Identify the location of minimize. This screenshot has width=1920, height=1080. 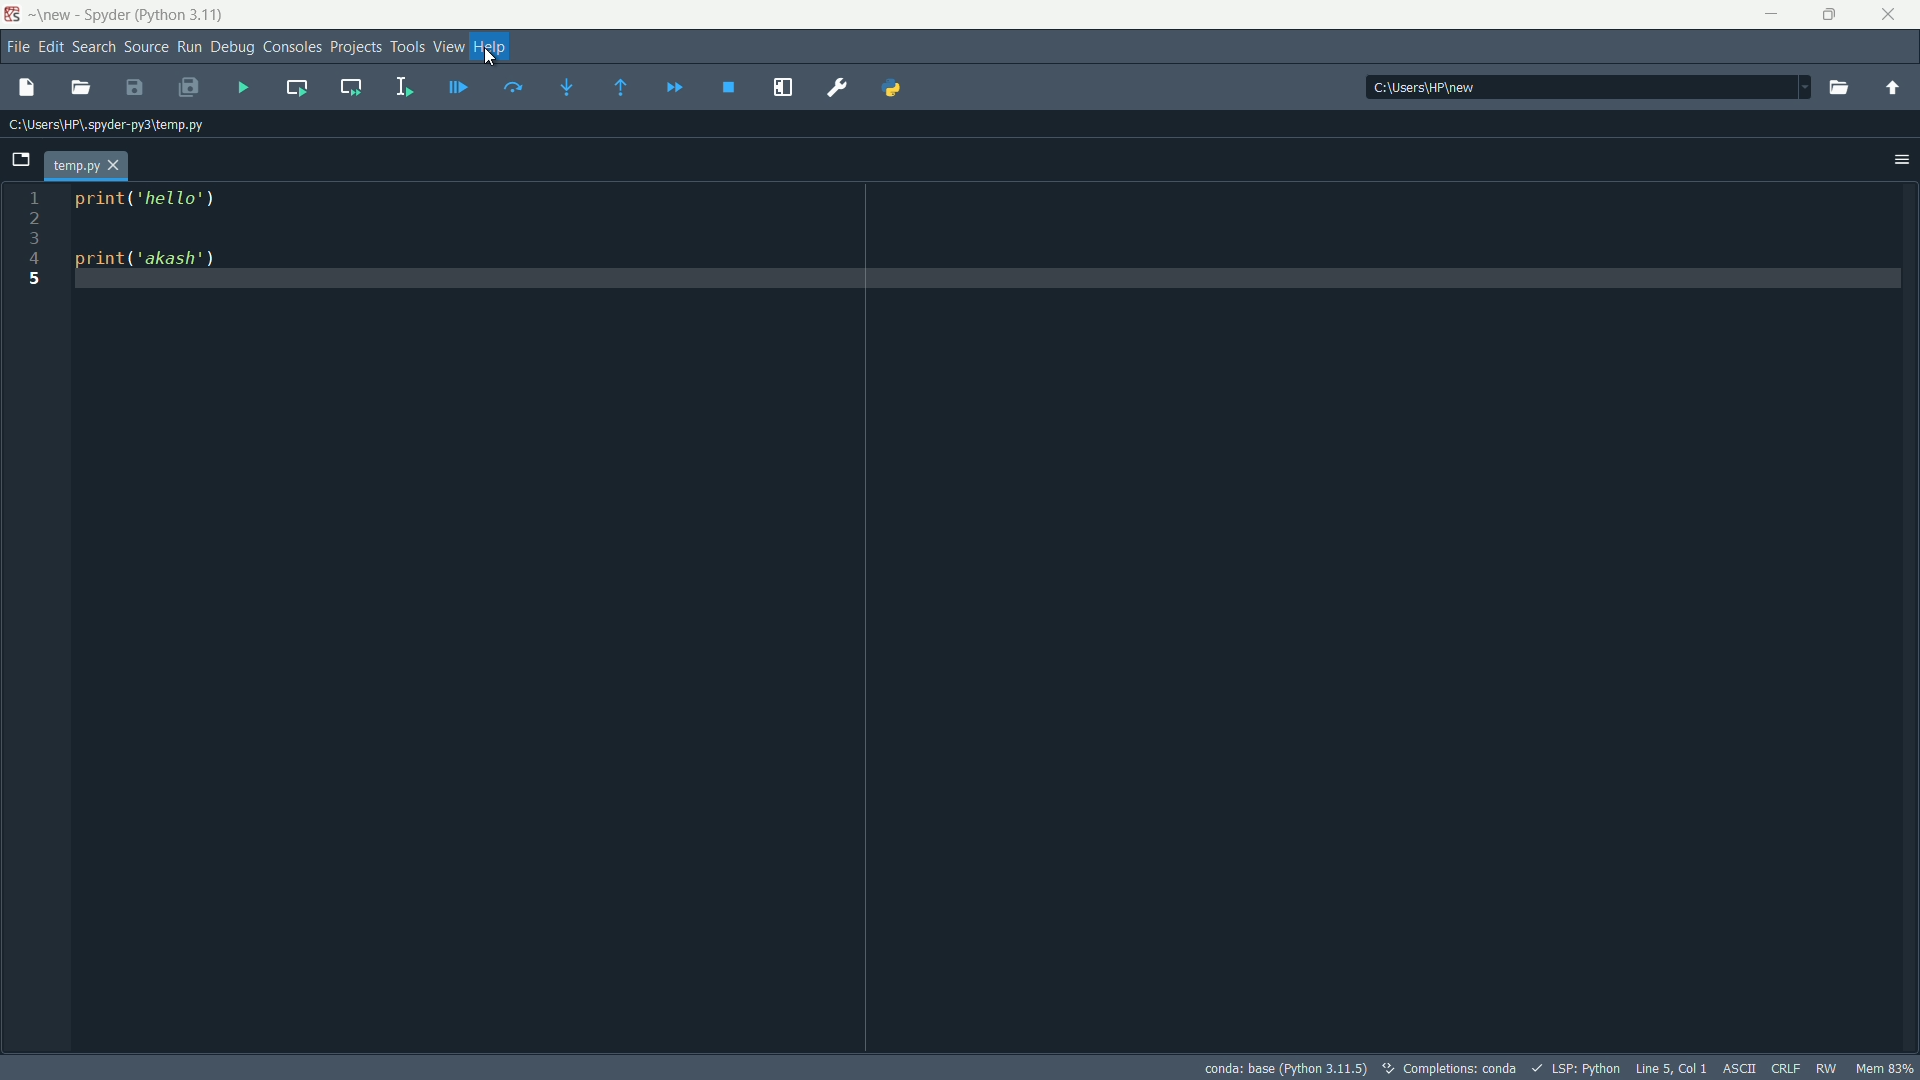
(1769, 15).